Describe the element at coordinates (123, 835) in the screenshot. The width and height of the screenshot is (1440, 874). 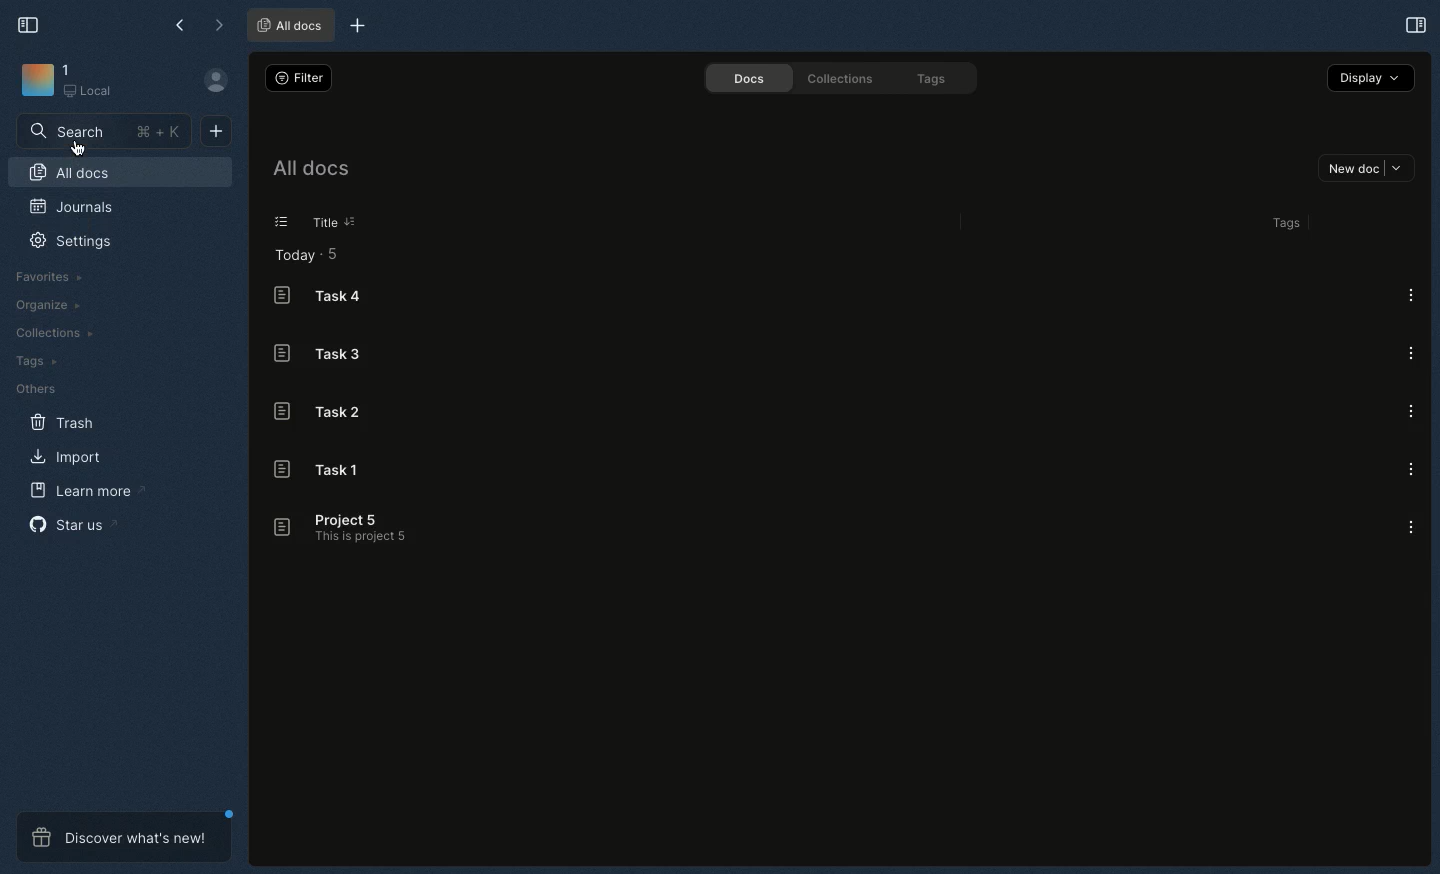
I see `Discover what's new` at that location.